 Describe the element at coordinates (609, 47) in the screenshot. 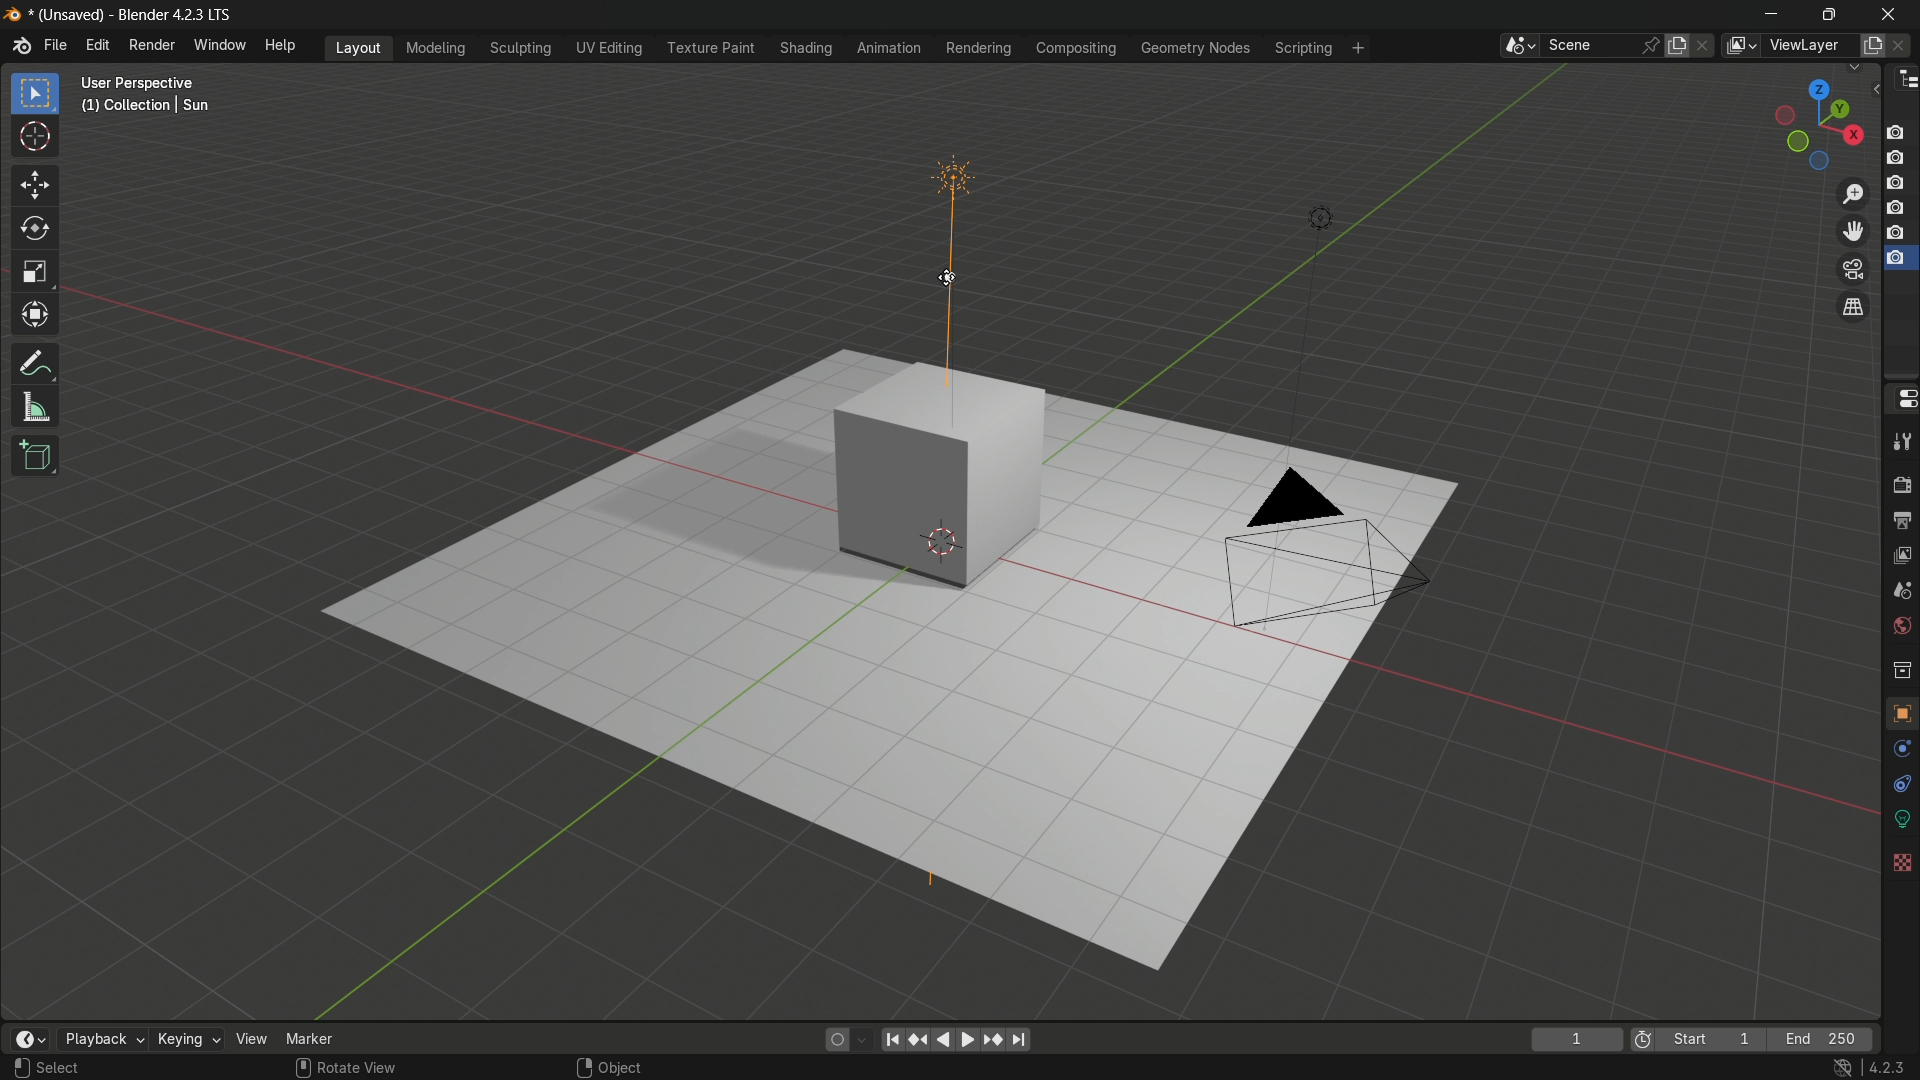

I see `uv editing` at that location.